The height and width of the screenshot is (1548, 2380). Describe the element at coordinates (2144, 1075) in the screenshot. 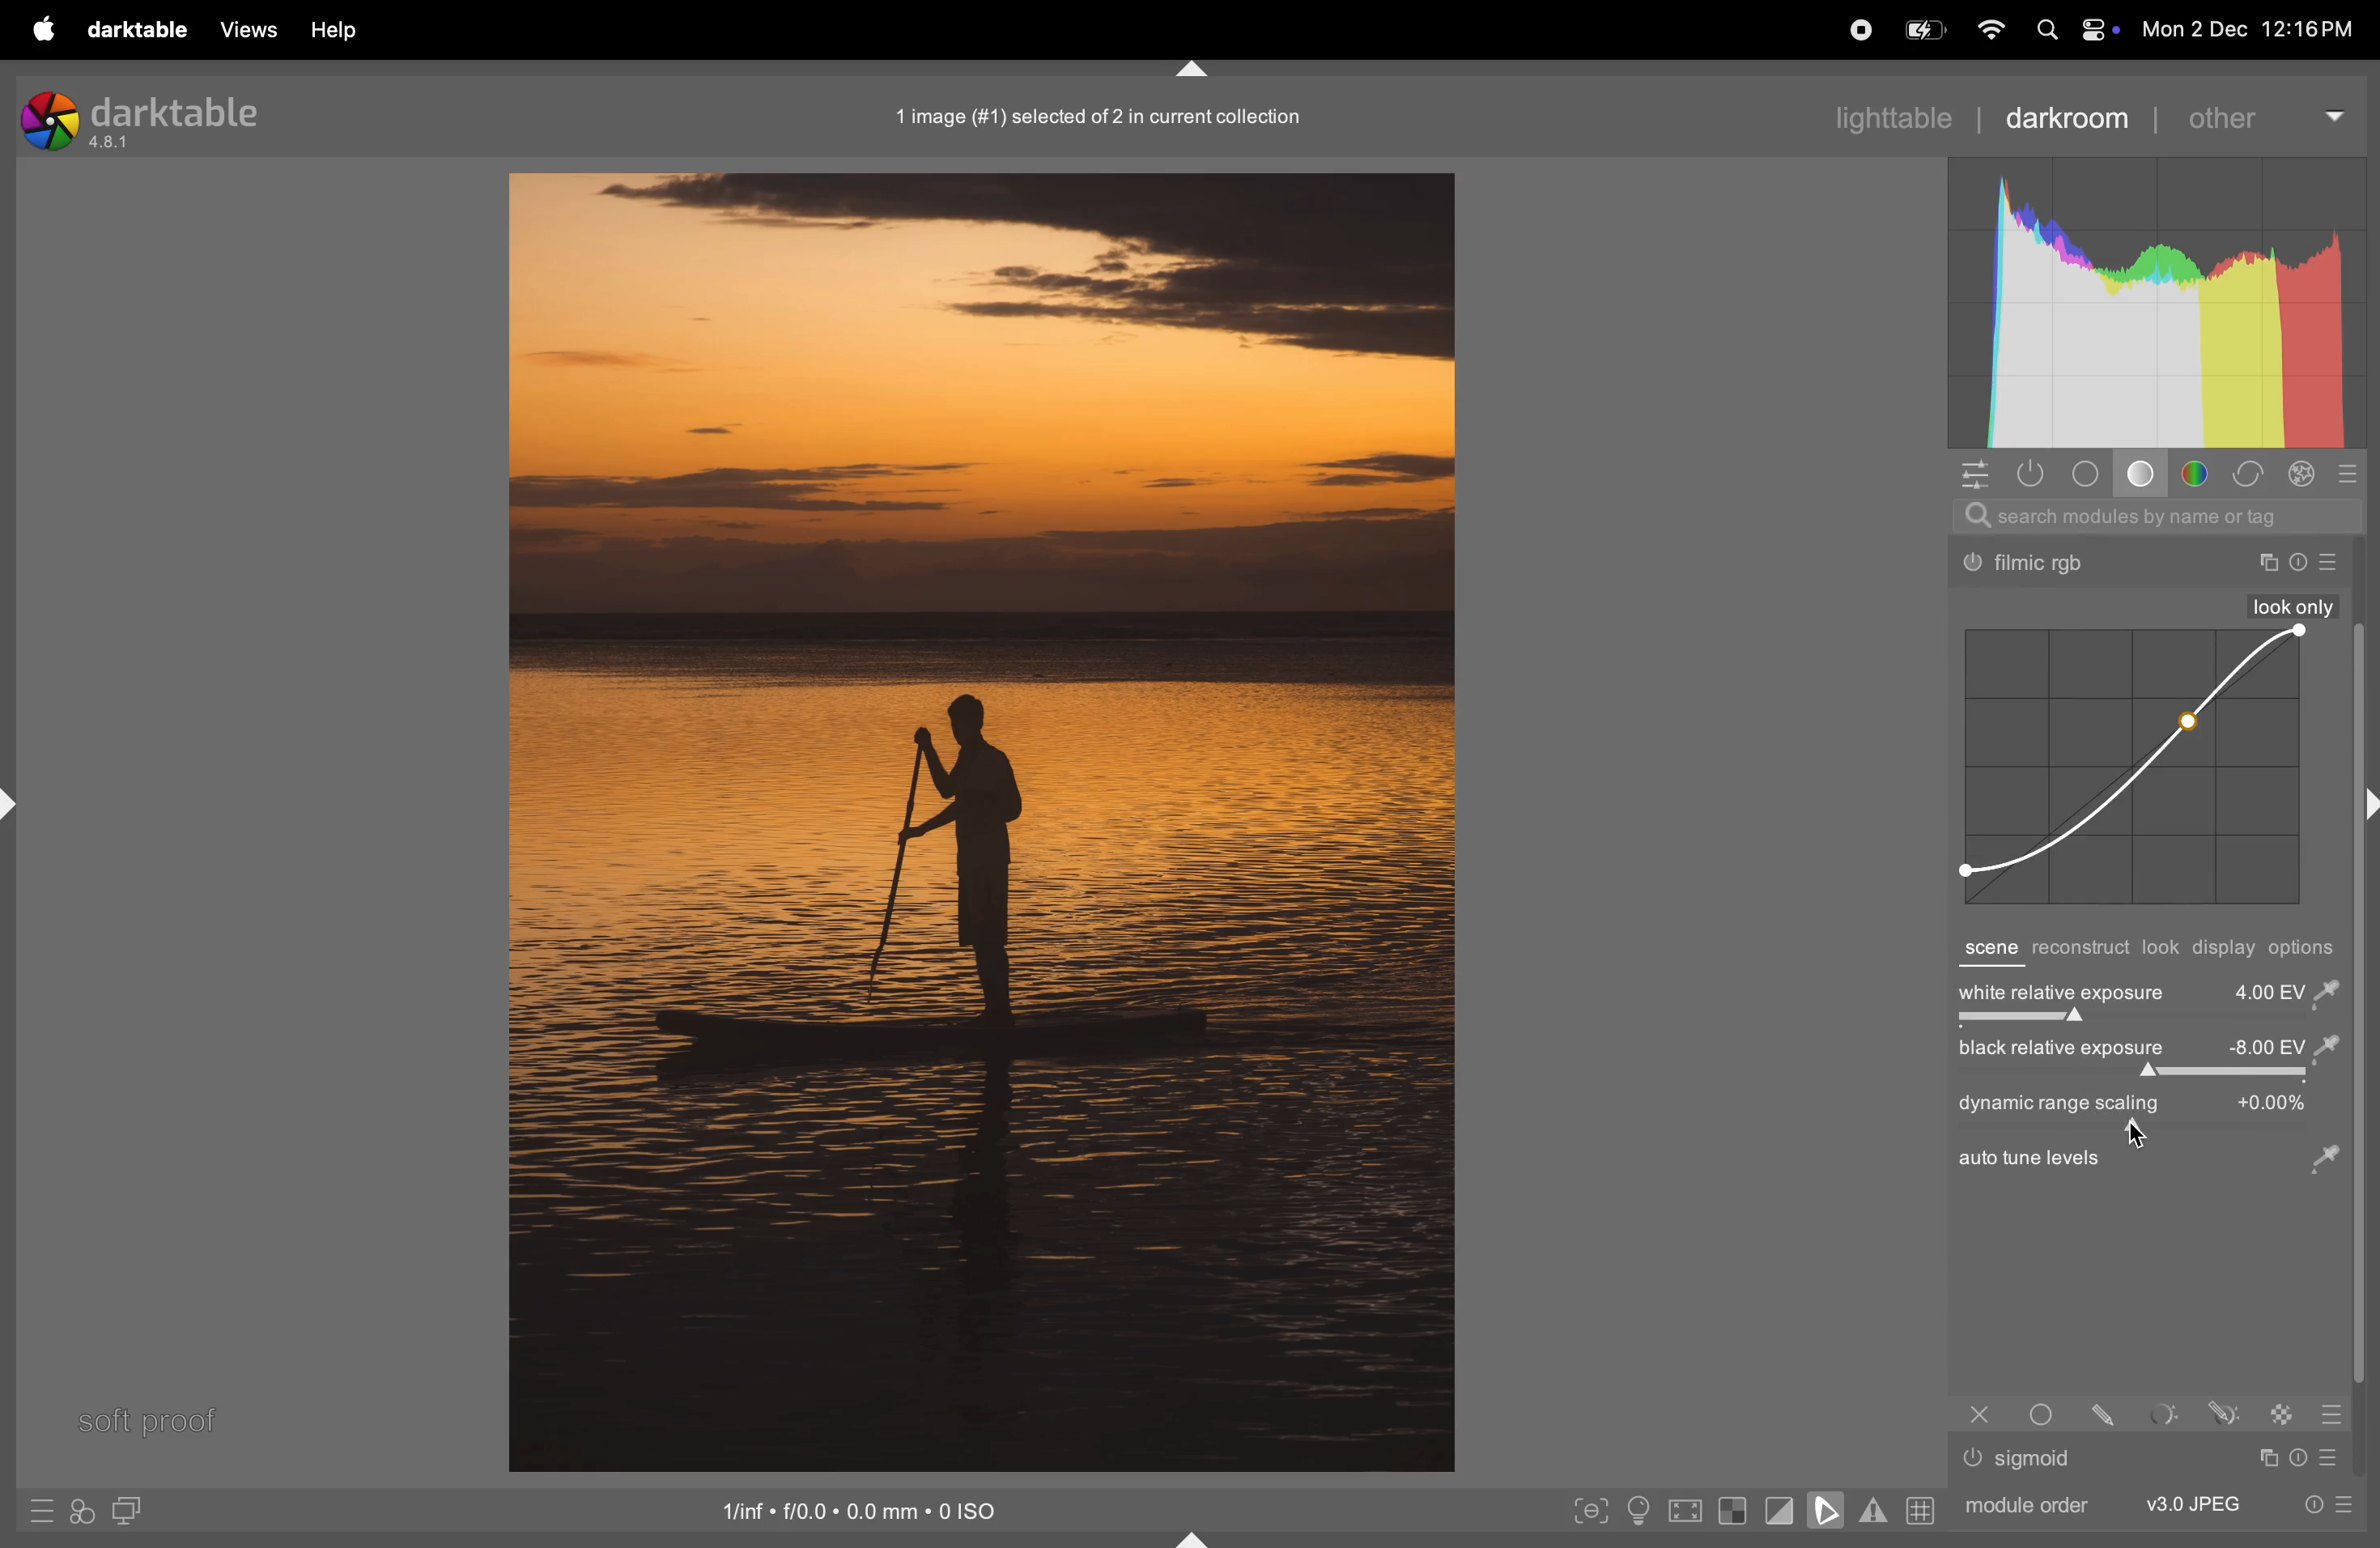

I see `toggle bar` at that location.